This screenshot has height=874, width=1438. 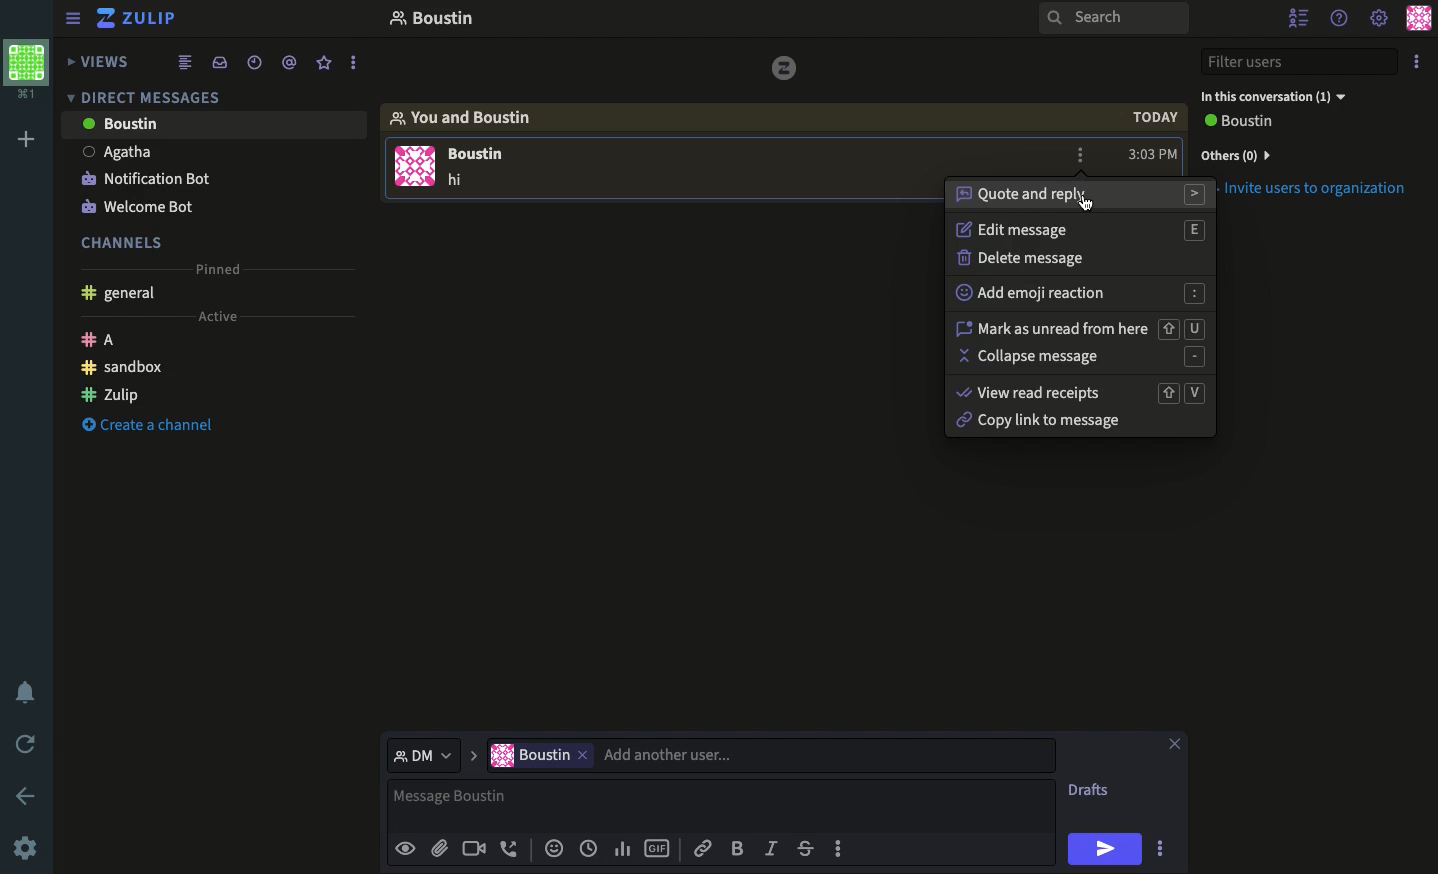 I want to click on Invite users to organization, so click(x=1308, y=154).